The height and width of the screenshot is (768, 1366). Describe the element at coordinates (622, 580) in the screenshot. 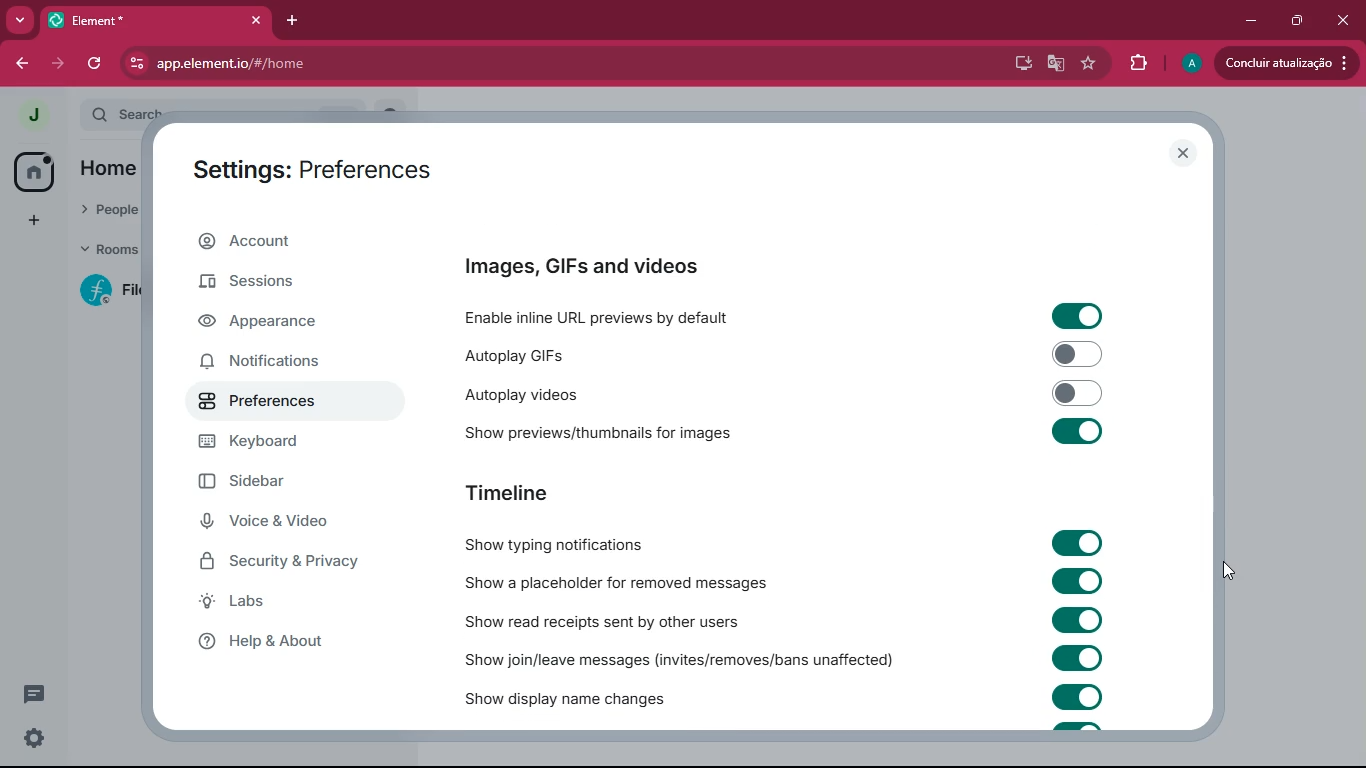

I see `show a placeholder for removed messages` at that location.